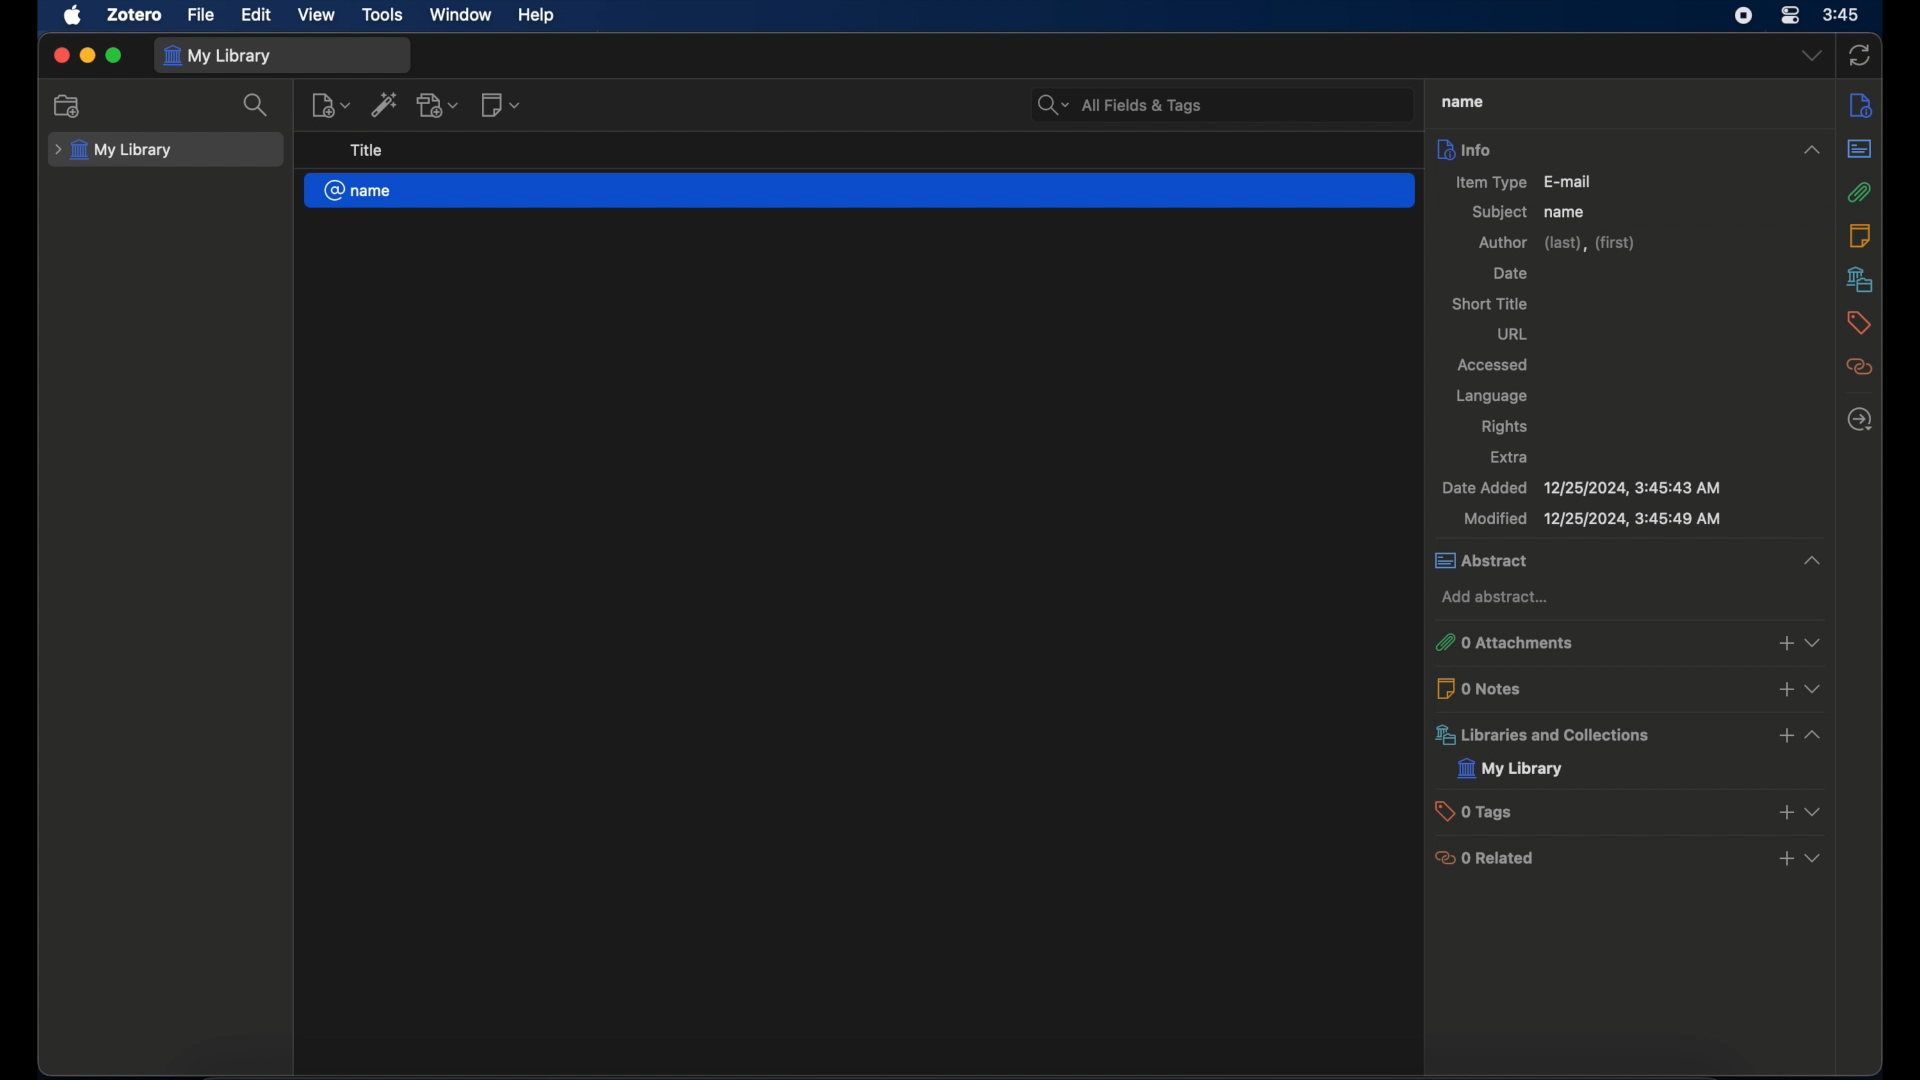 This screenshot has height=1080, width=1920. What do you see at coordinates (1742, 16) in the screenshot?
I see `screen recorder` at bounding box center [1742, 16].